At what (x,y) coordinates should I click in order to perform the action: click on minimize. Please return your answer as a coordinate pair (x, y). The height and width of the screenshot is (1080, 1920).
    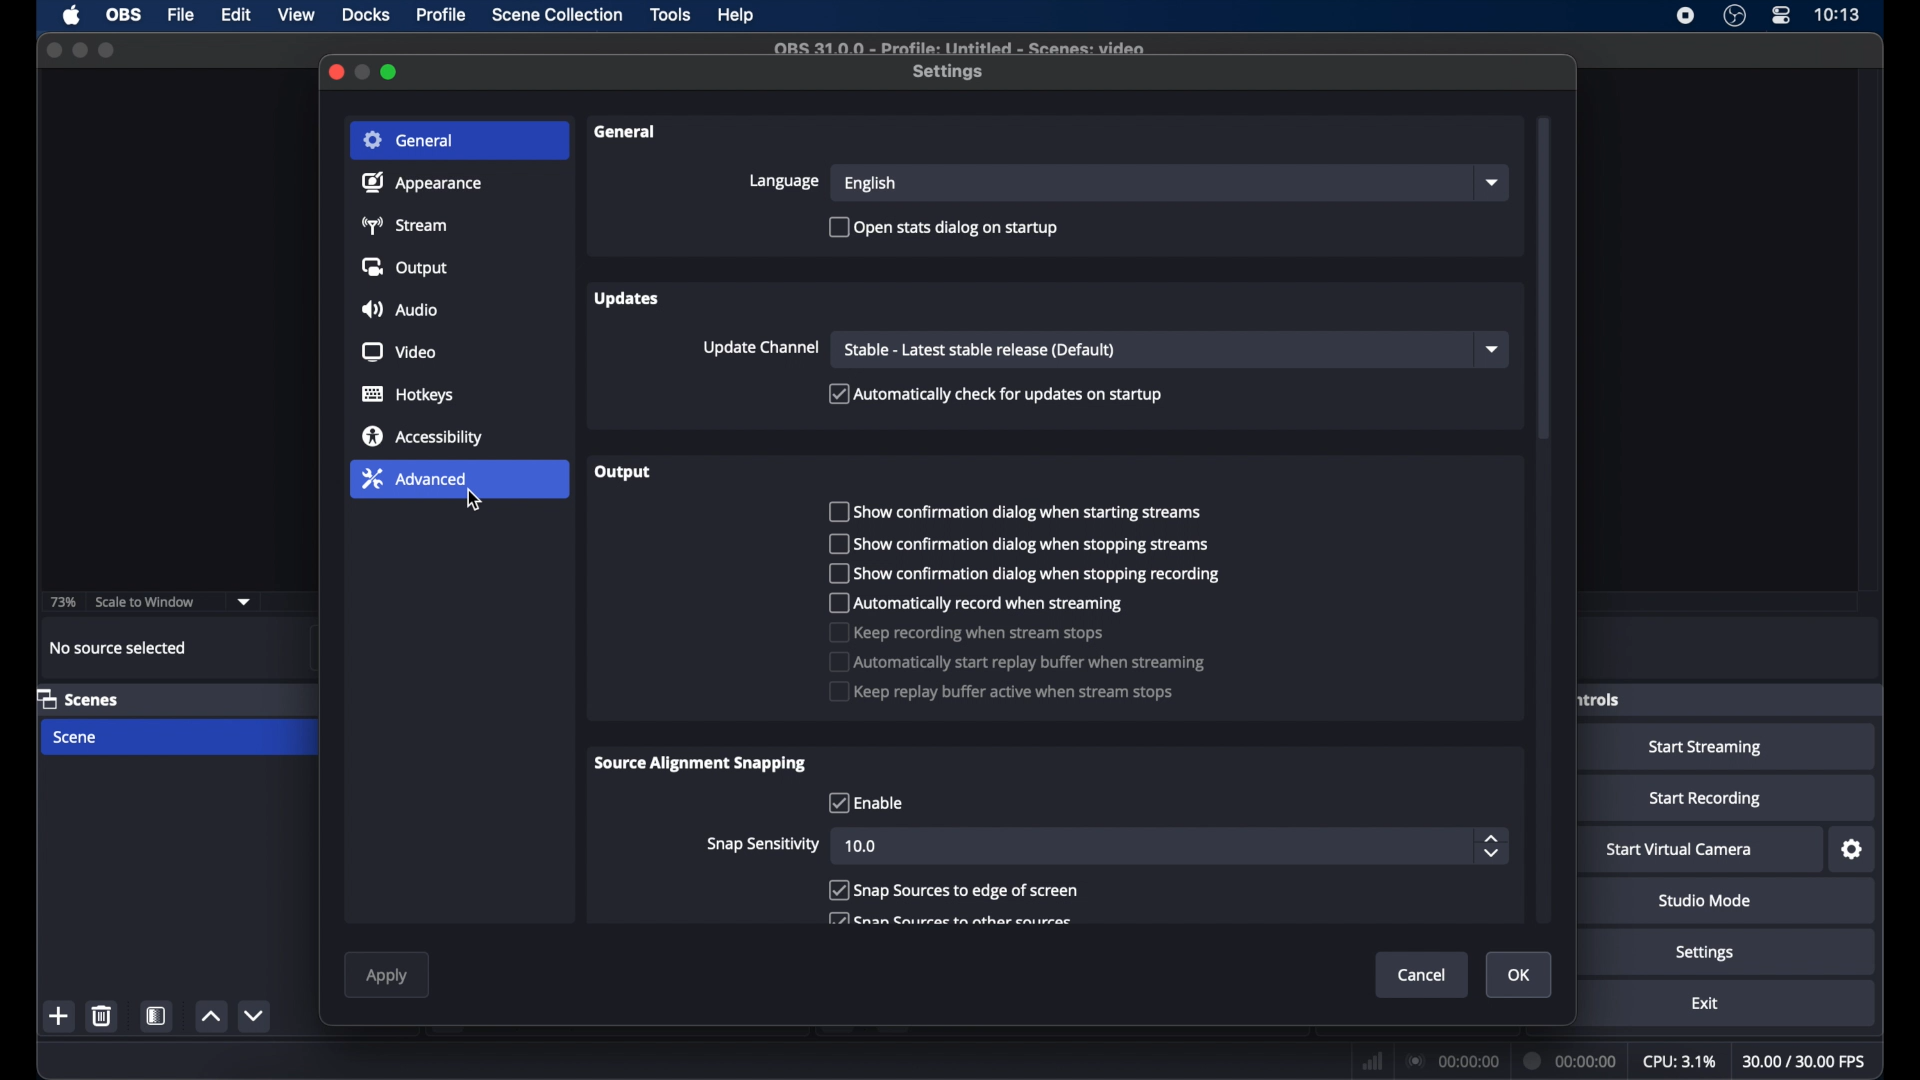
    Looking at the image, I should click on (79, 50).